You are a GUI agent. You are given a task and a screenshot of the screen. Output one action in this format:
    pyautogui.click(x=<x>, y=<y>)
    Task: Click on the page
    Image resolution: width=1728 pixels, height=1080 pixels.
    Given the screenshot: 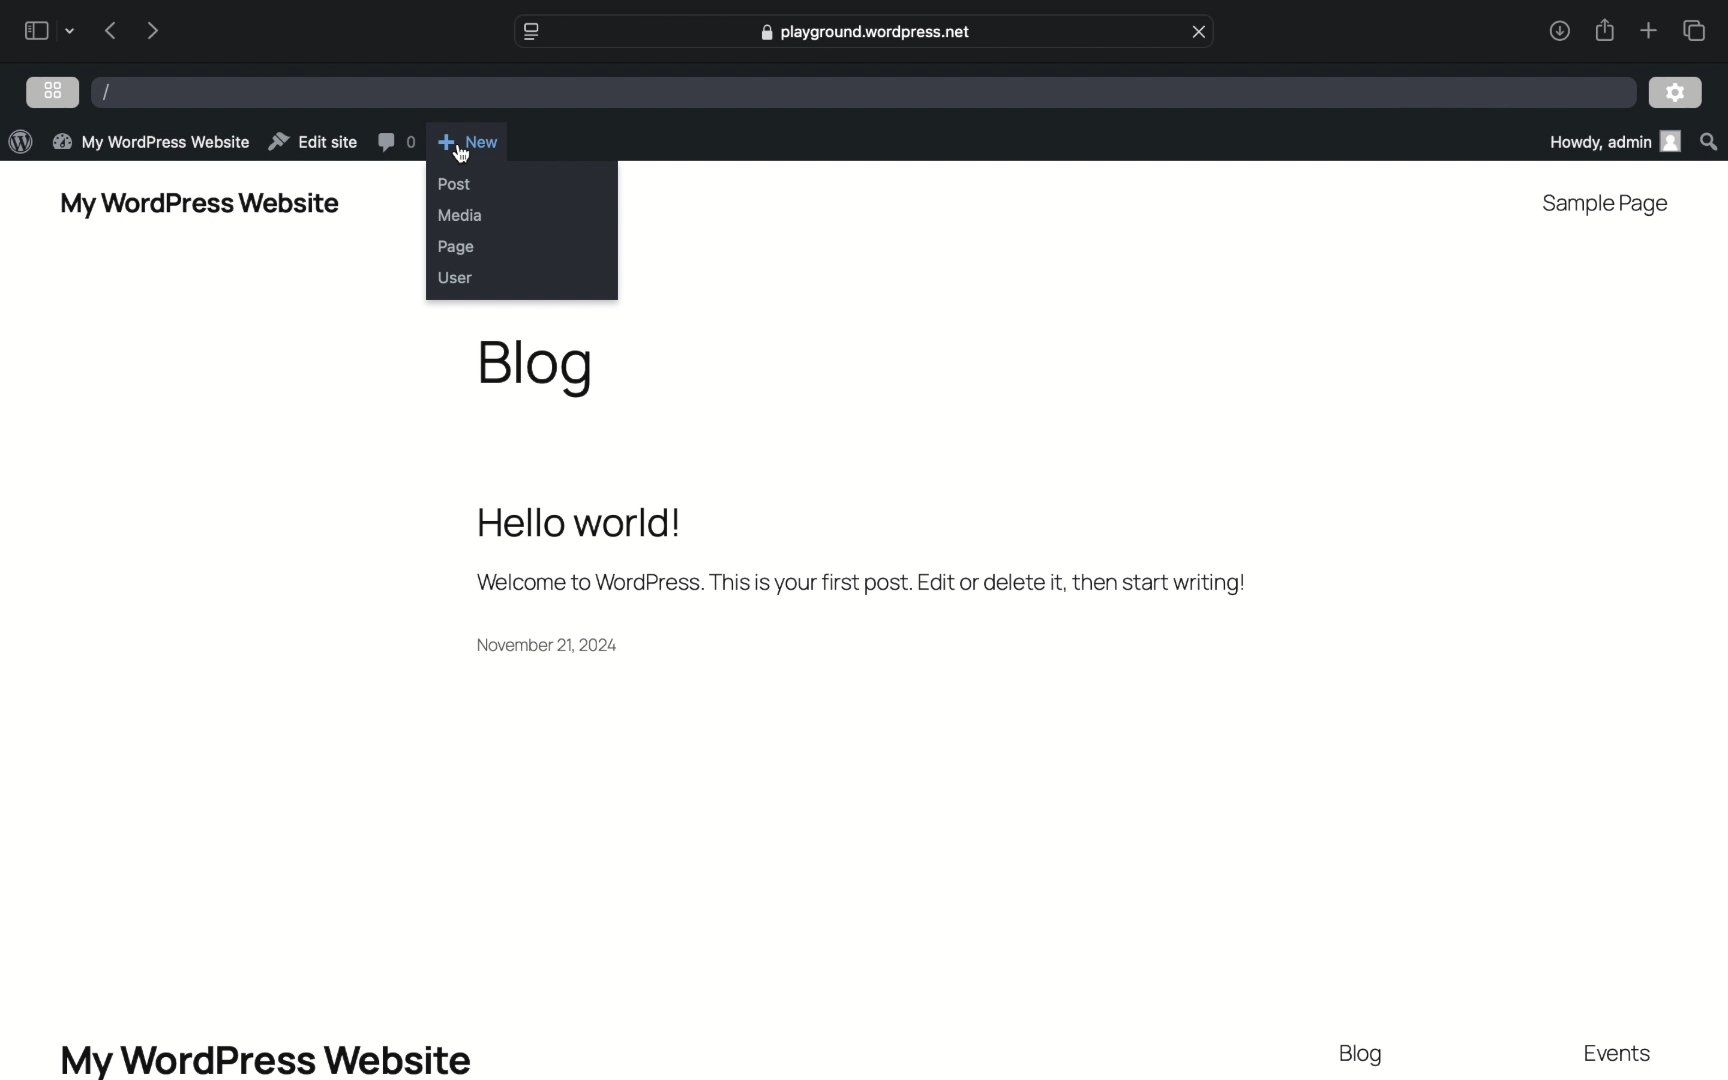 What is the action you would take?
    pyautogui.click(x=457, y=246)
    